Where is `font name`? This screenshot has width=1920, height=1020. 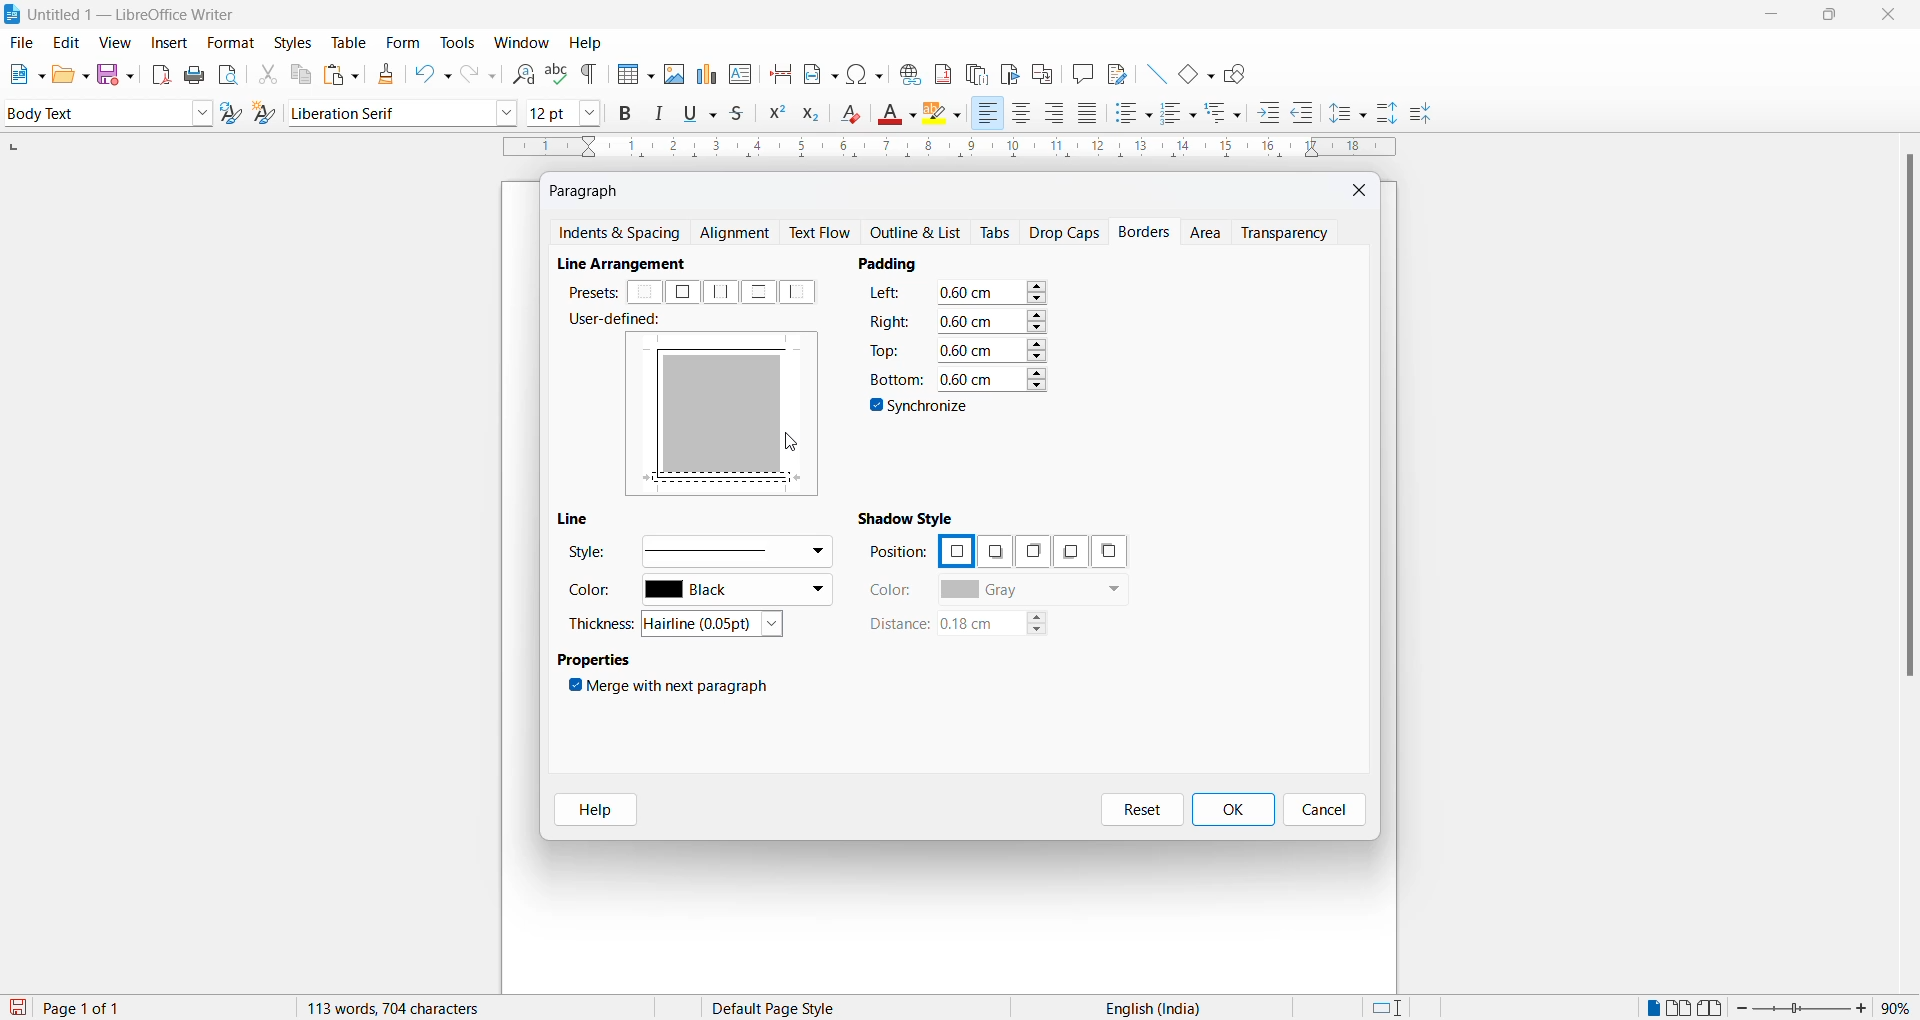
font name is located at coordinates (389, 112).